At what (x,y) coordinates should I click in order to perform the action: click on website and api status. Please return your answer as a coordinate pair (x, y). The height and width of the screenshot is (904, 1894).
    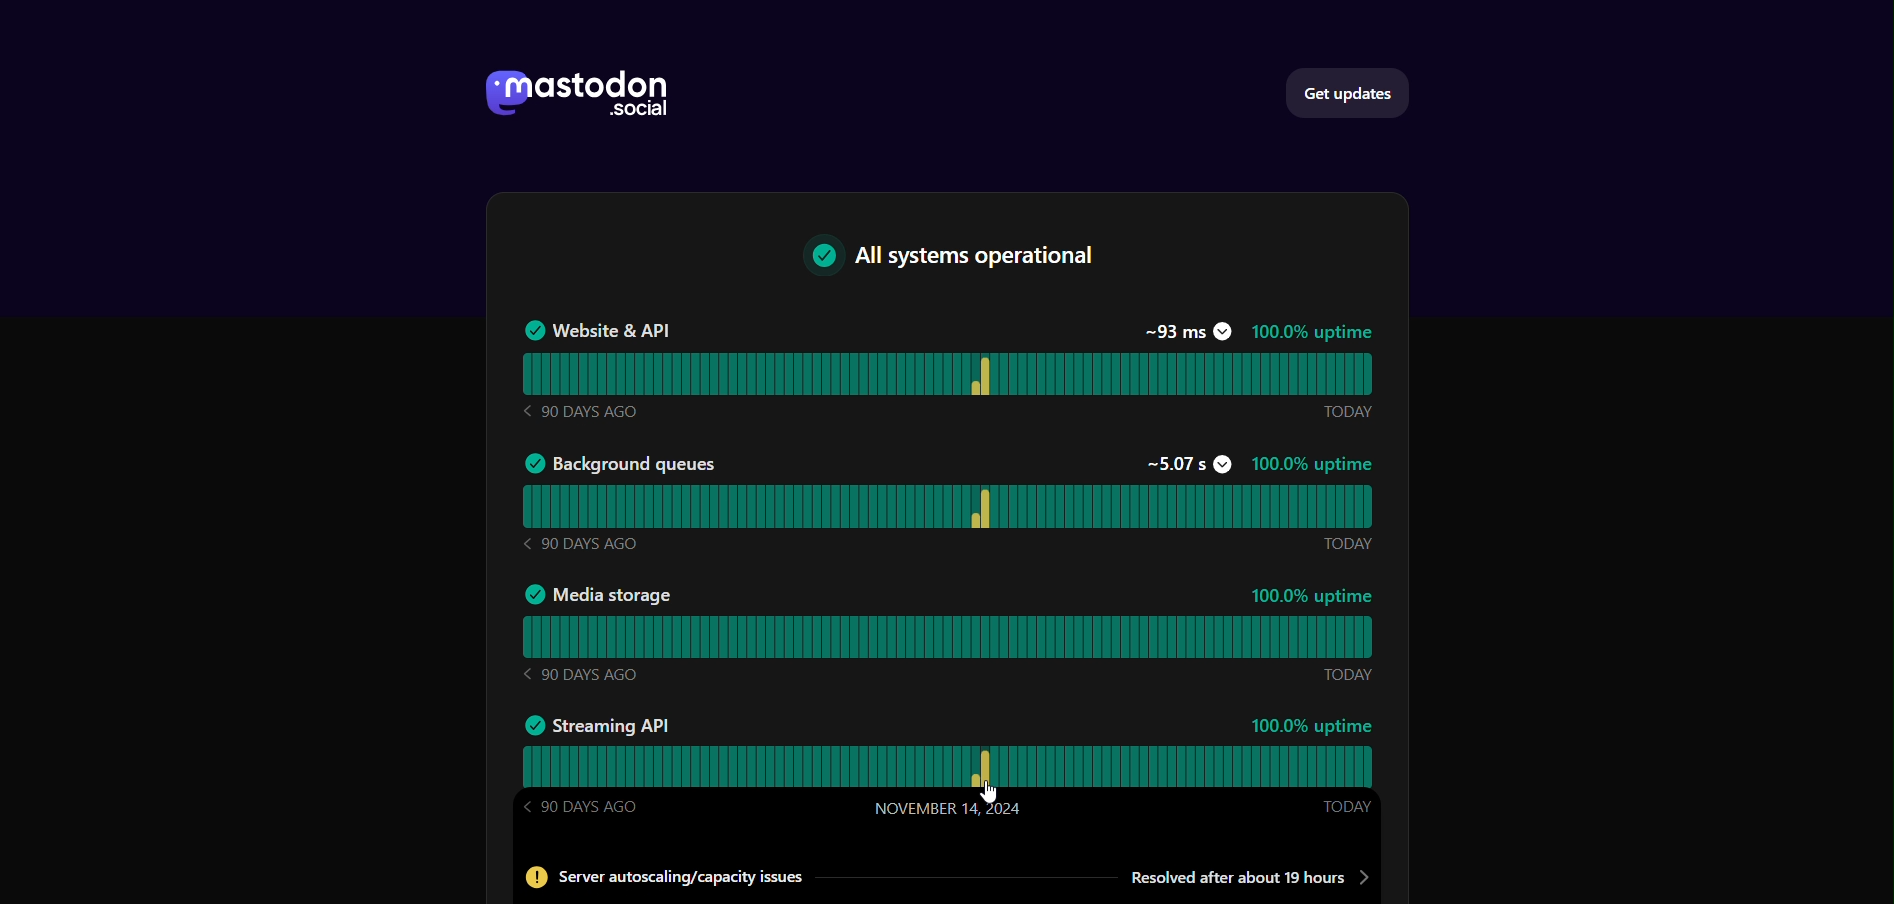
    Looking at the image, I should click on (947, 373).